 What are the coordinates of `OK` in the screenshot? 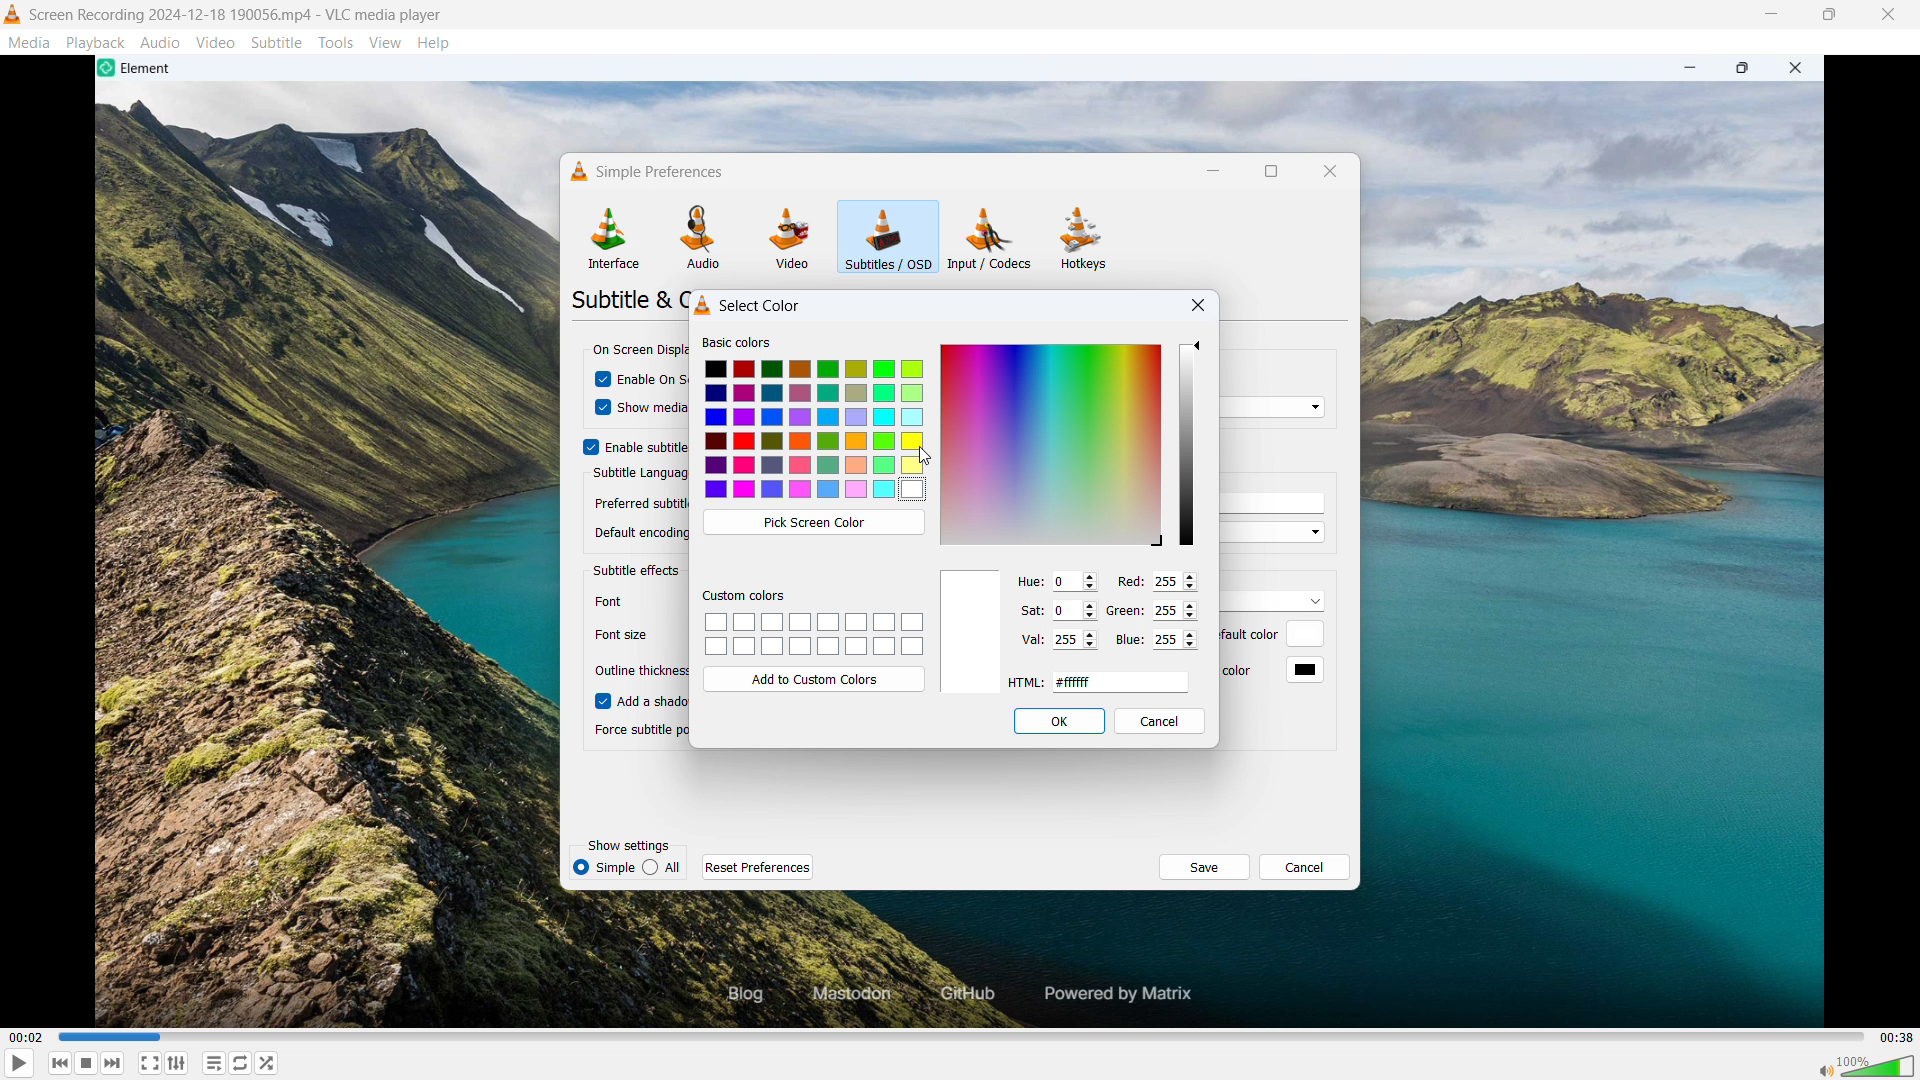 It's located at (1060, 720).